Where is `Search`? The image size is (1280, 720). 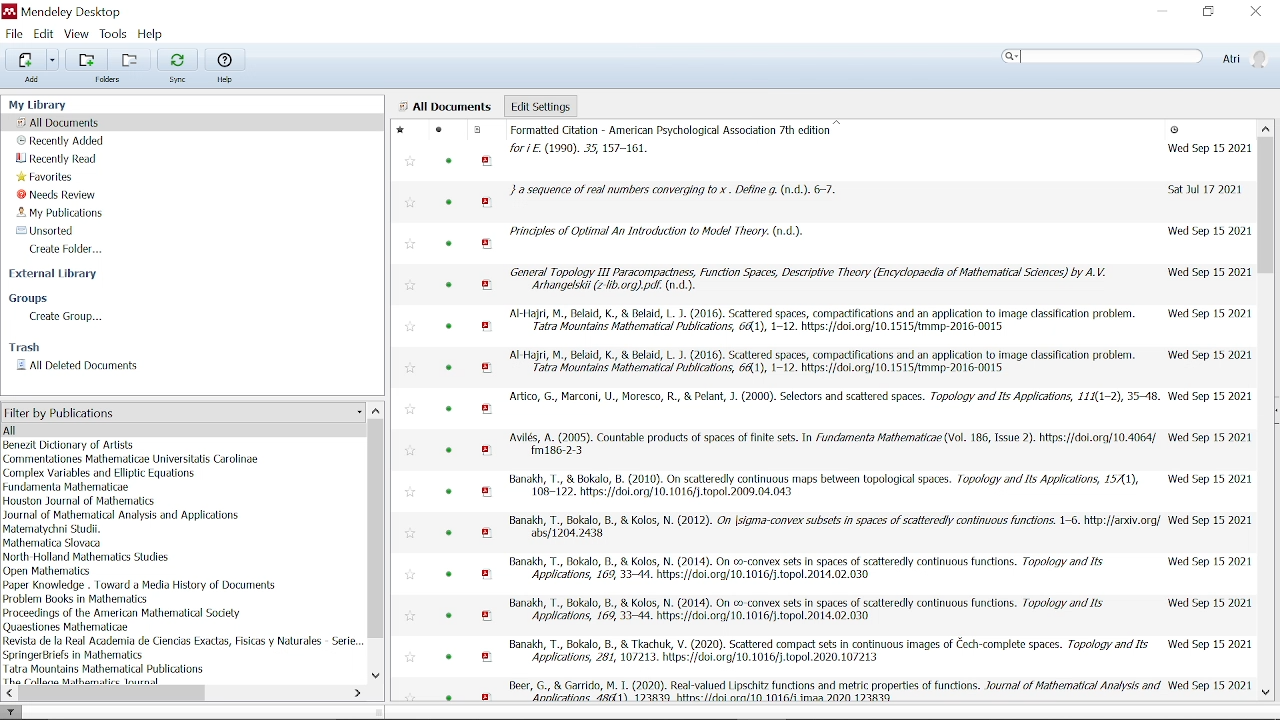
Search is located at coordinates (1102, 55).